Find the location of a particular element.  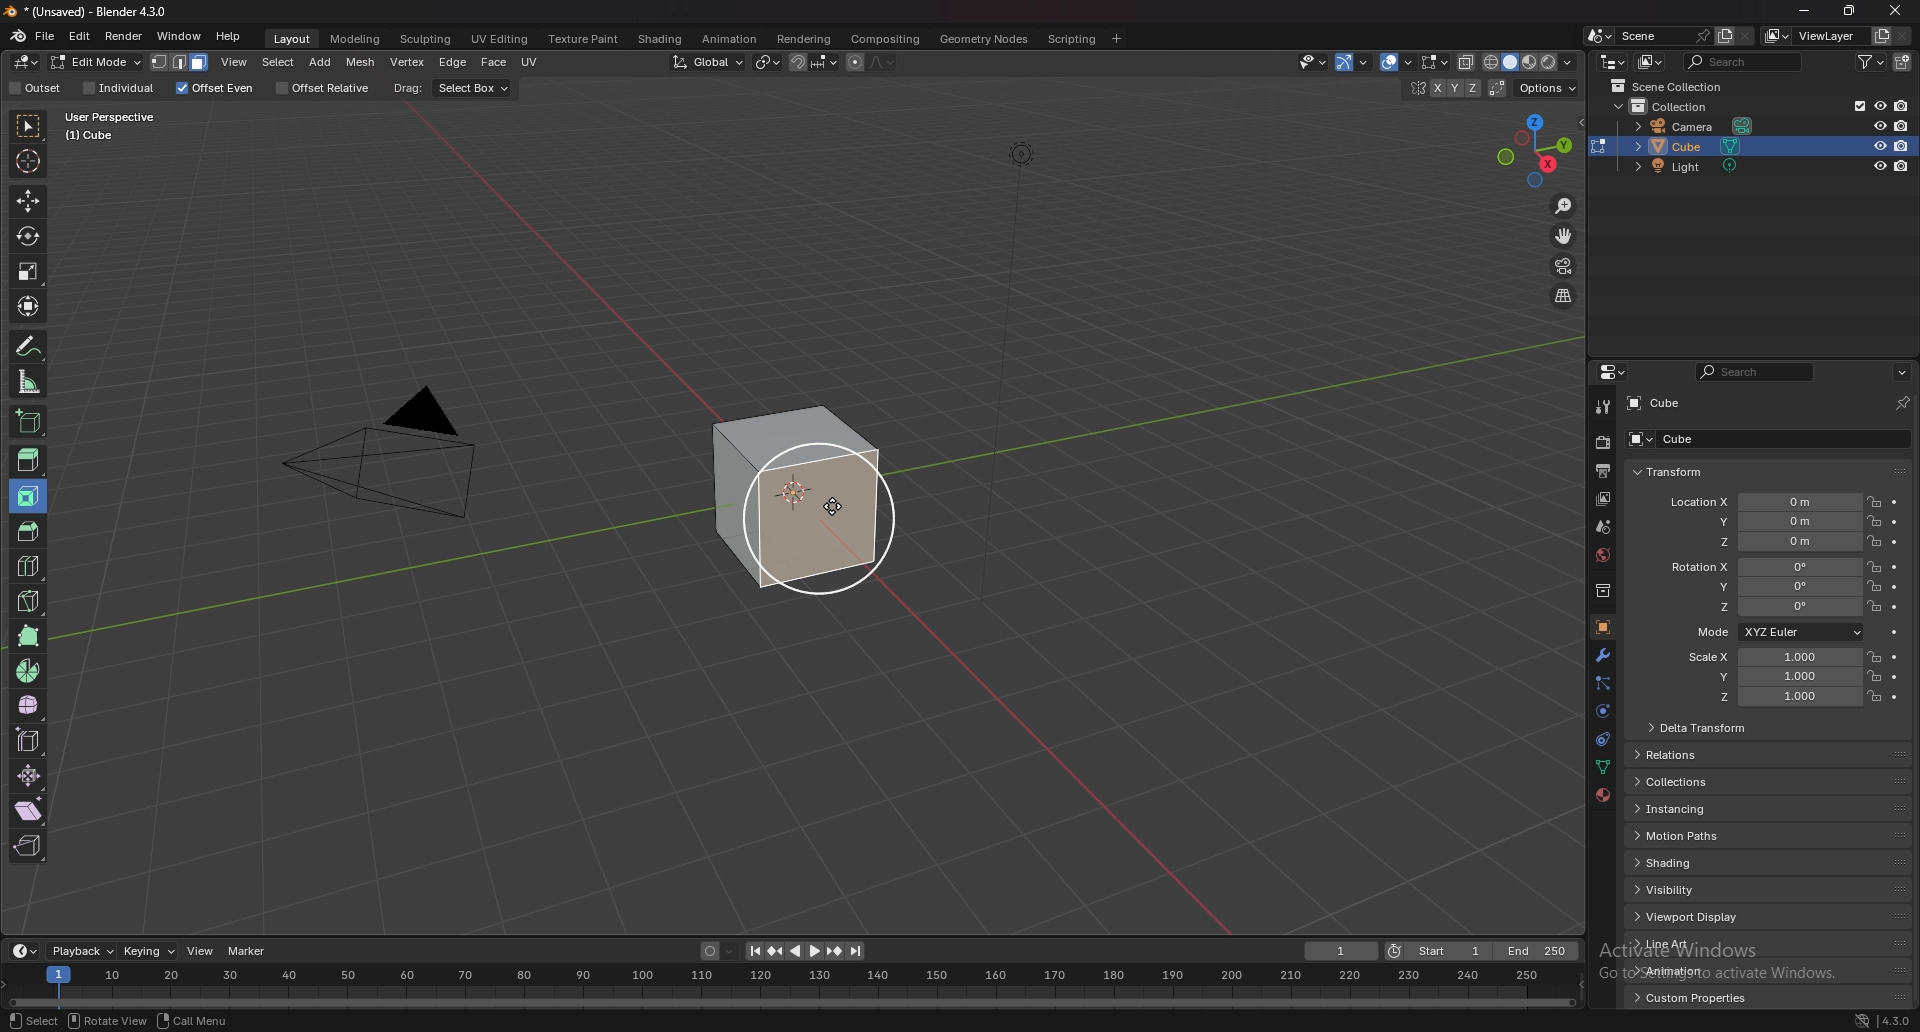

lock is located at coordinates (1874, 586).